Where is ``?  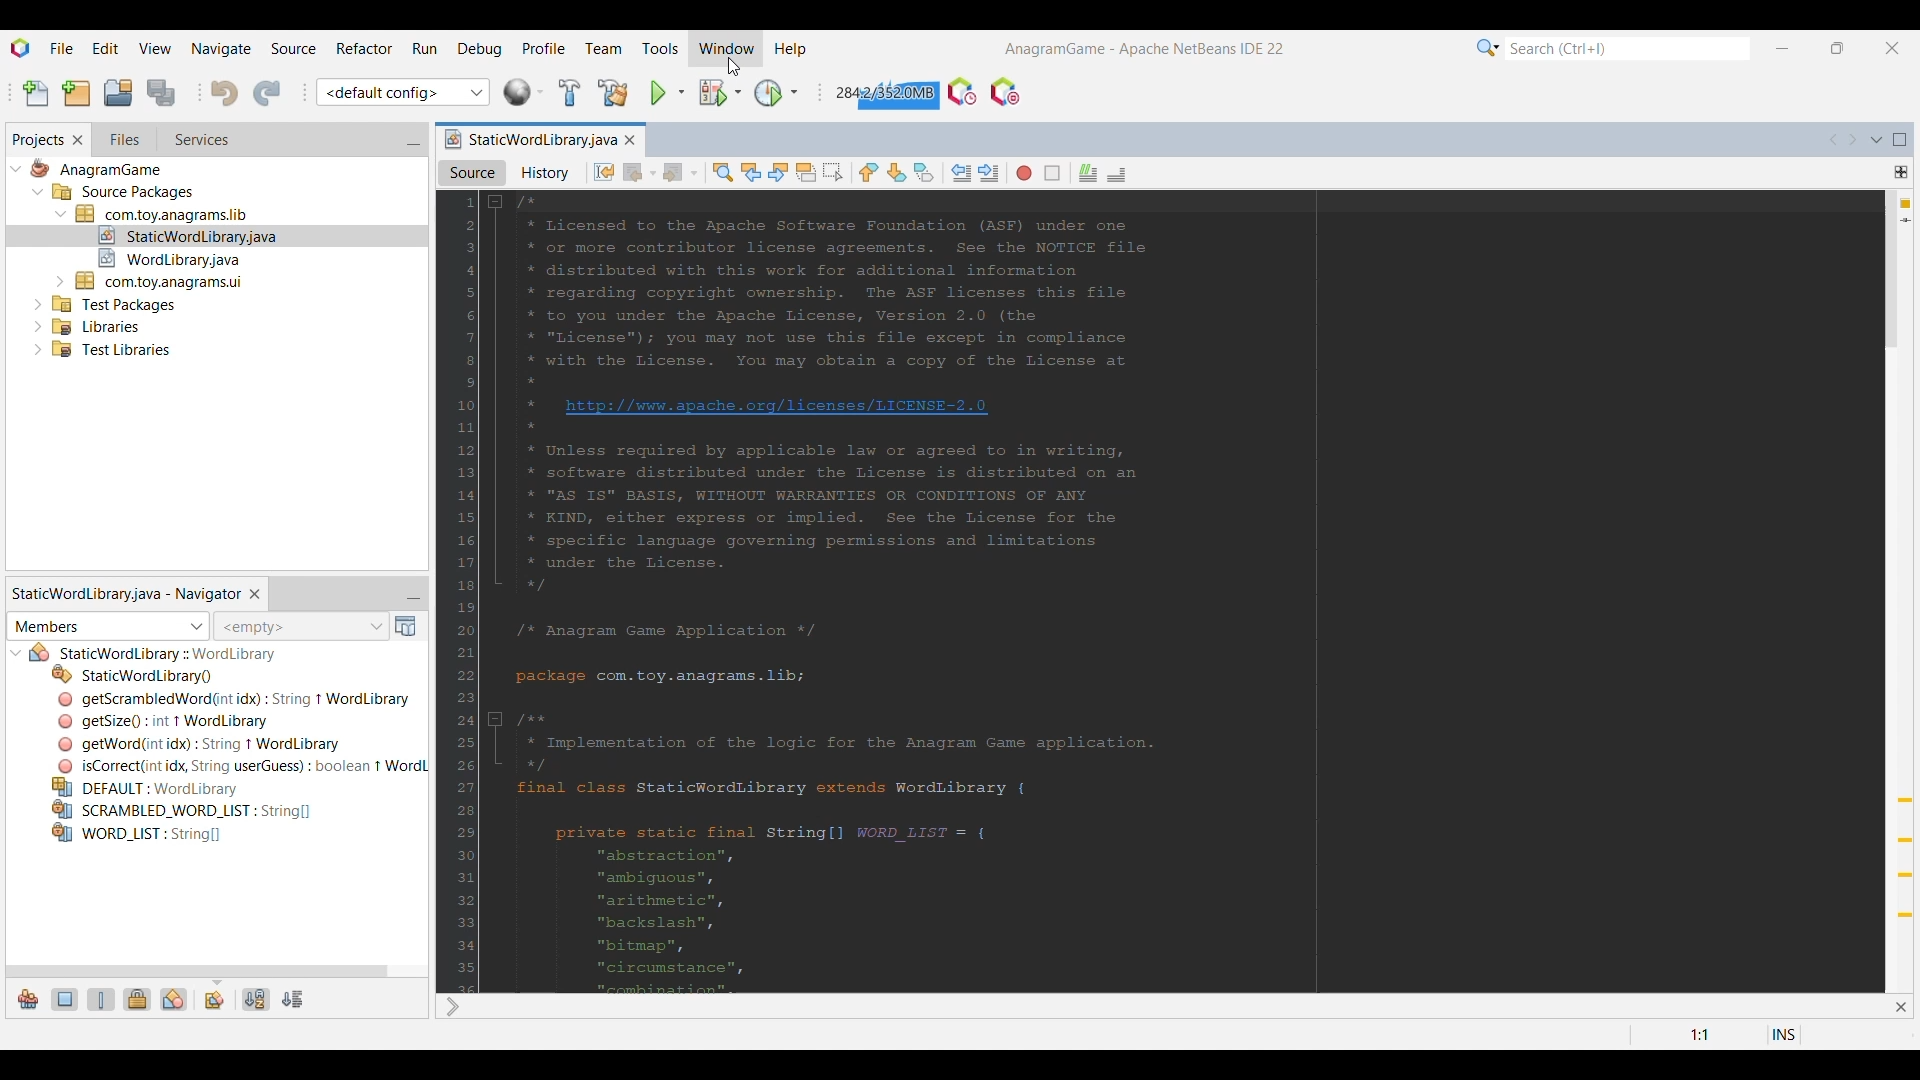  is located at coordinates (167, 212).